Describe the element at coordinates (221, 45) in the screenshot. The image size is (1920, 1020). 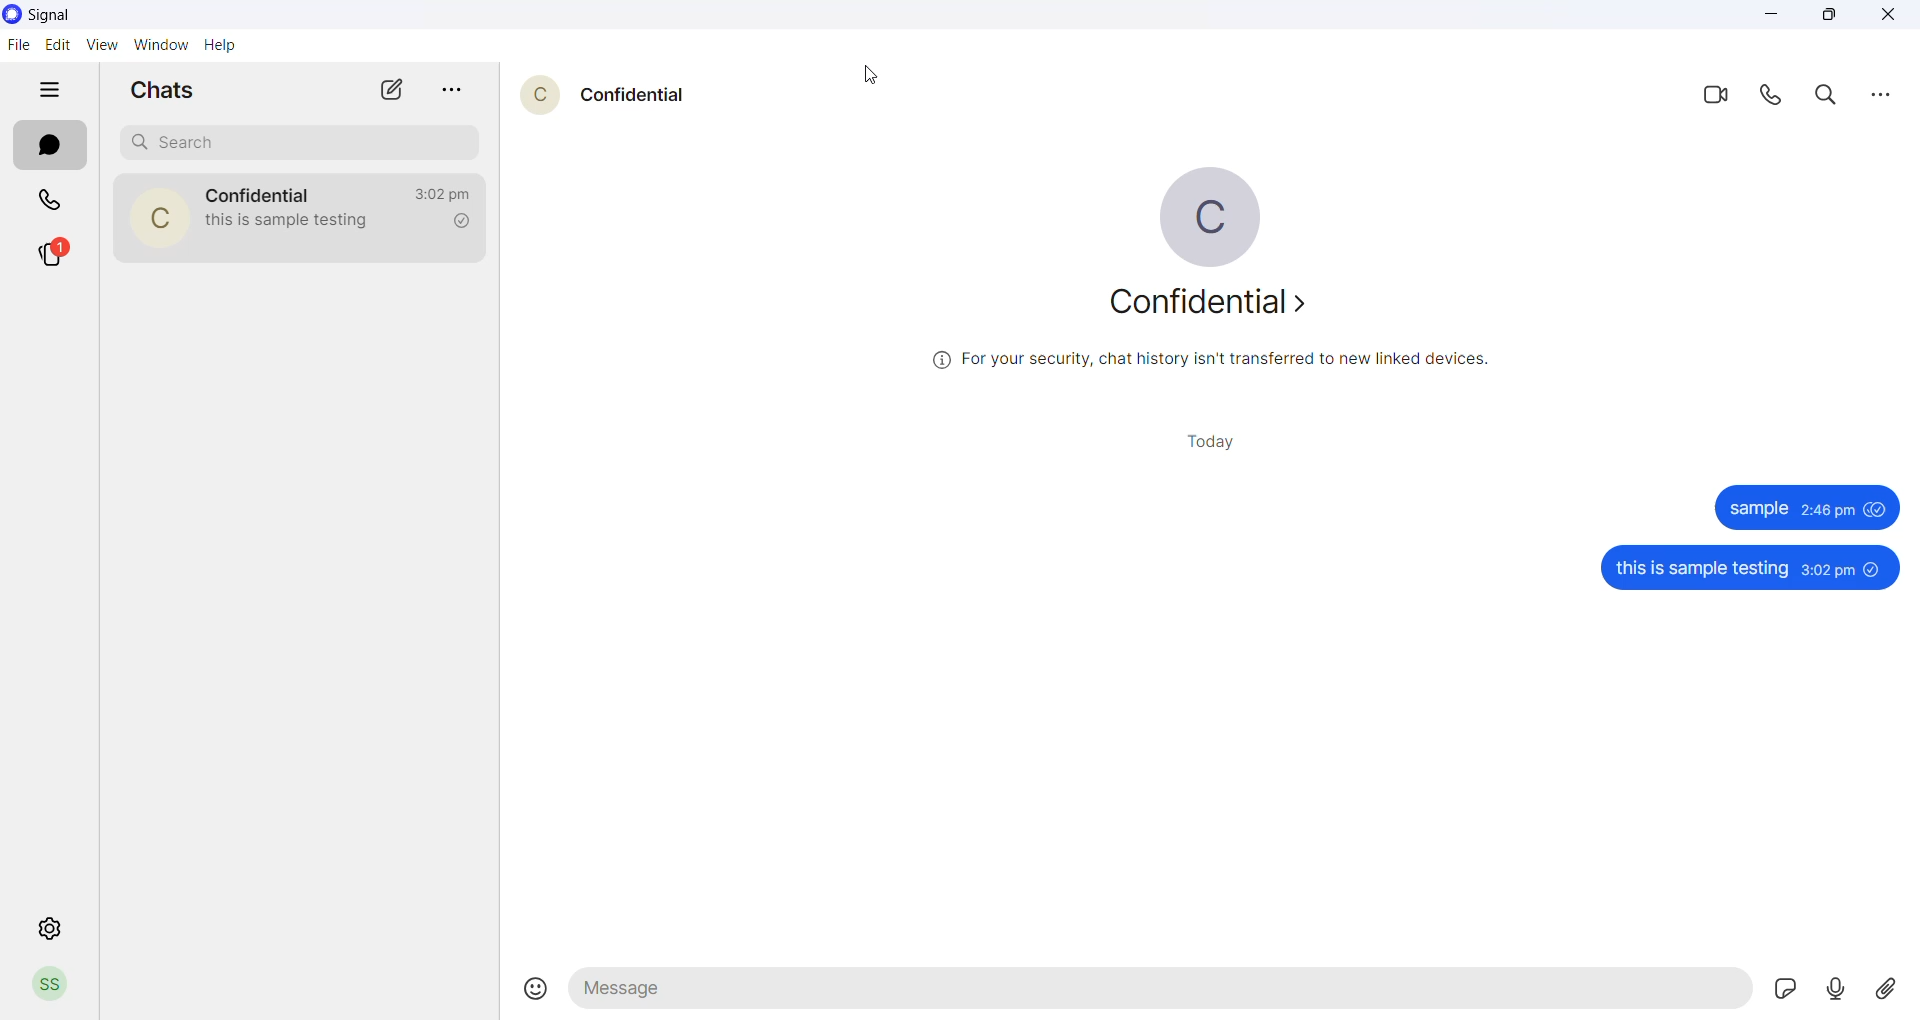
I see `help` at that location.